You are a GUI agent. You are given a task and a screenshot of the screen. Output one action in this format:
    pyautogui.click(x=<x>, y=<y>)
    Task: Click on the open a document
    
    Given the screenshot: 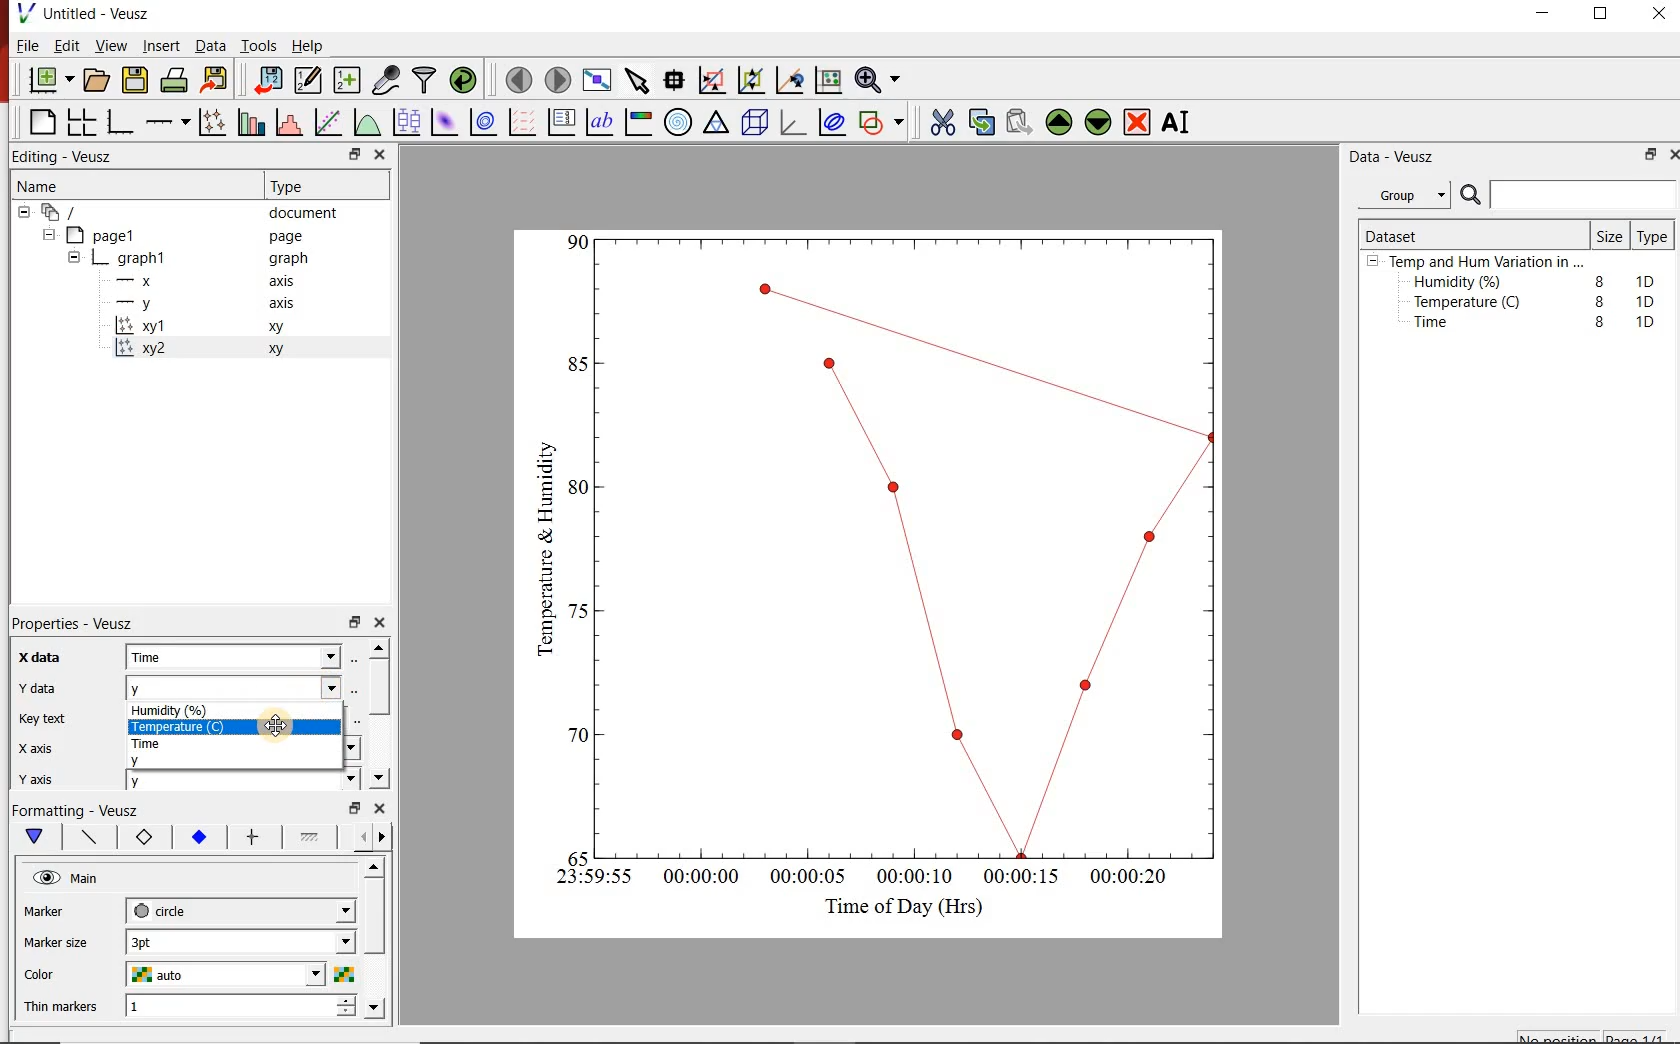 What is the action you would take?
    pyautogui.click(x=98, y=81)
    